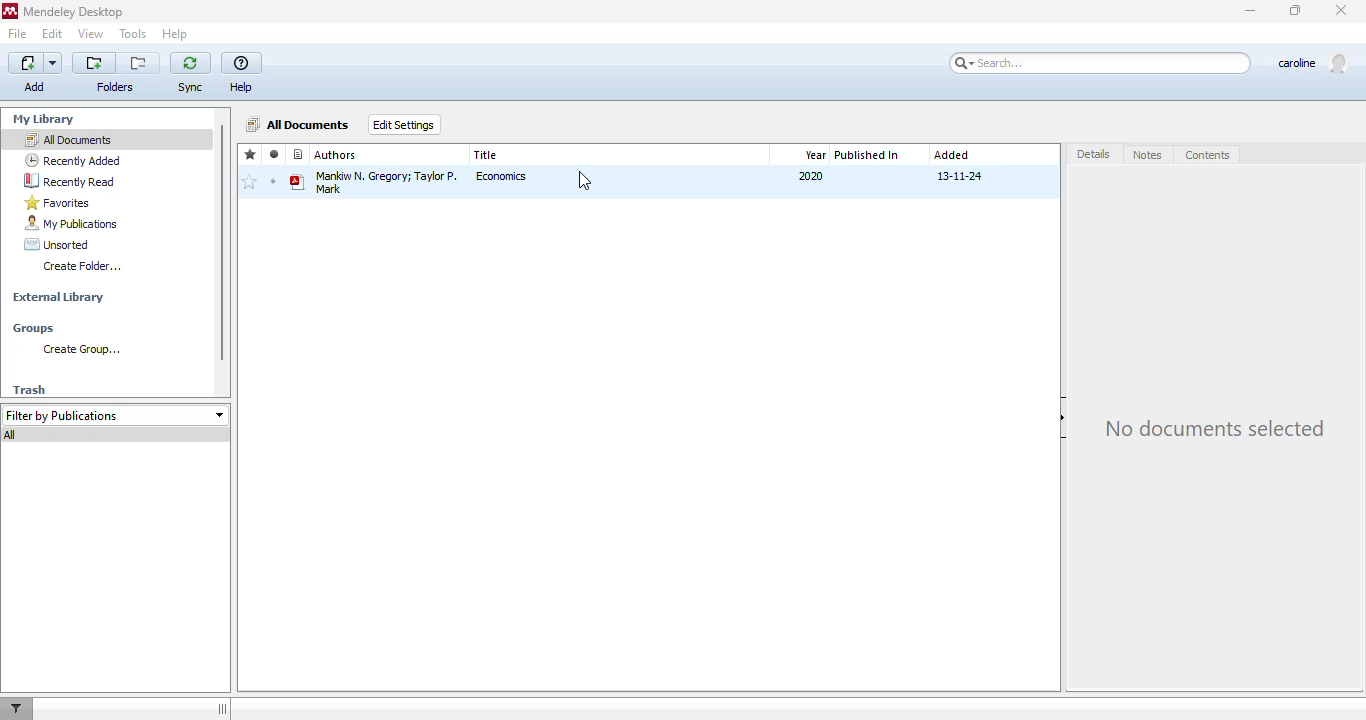 This screenshot has width=1366, height=720. What do you see at coordinates (1251, 11) in the screenshot?
I see `minimize` at bounding box center [1251, 11].